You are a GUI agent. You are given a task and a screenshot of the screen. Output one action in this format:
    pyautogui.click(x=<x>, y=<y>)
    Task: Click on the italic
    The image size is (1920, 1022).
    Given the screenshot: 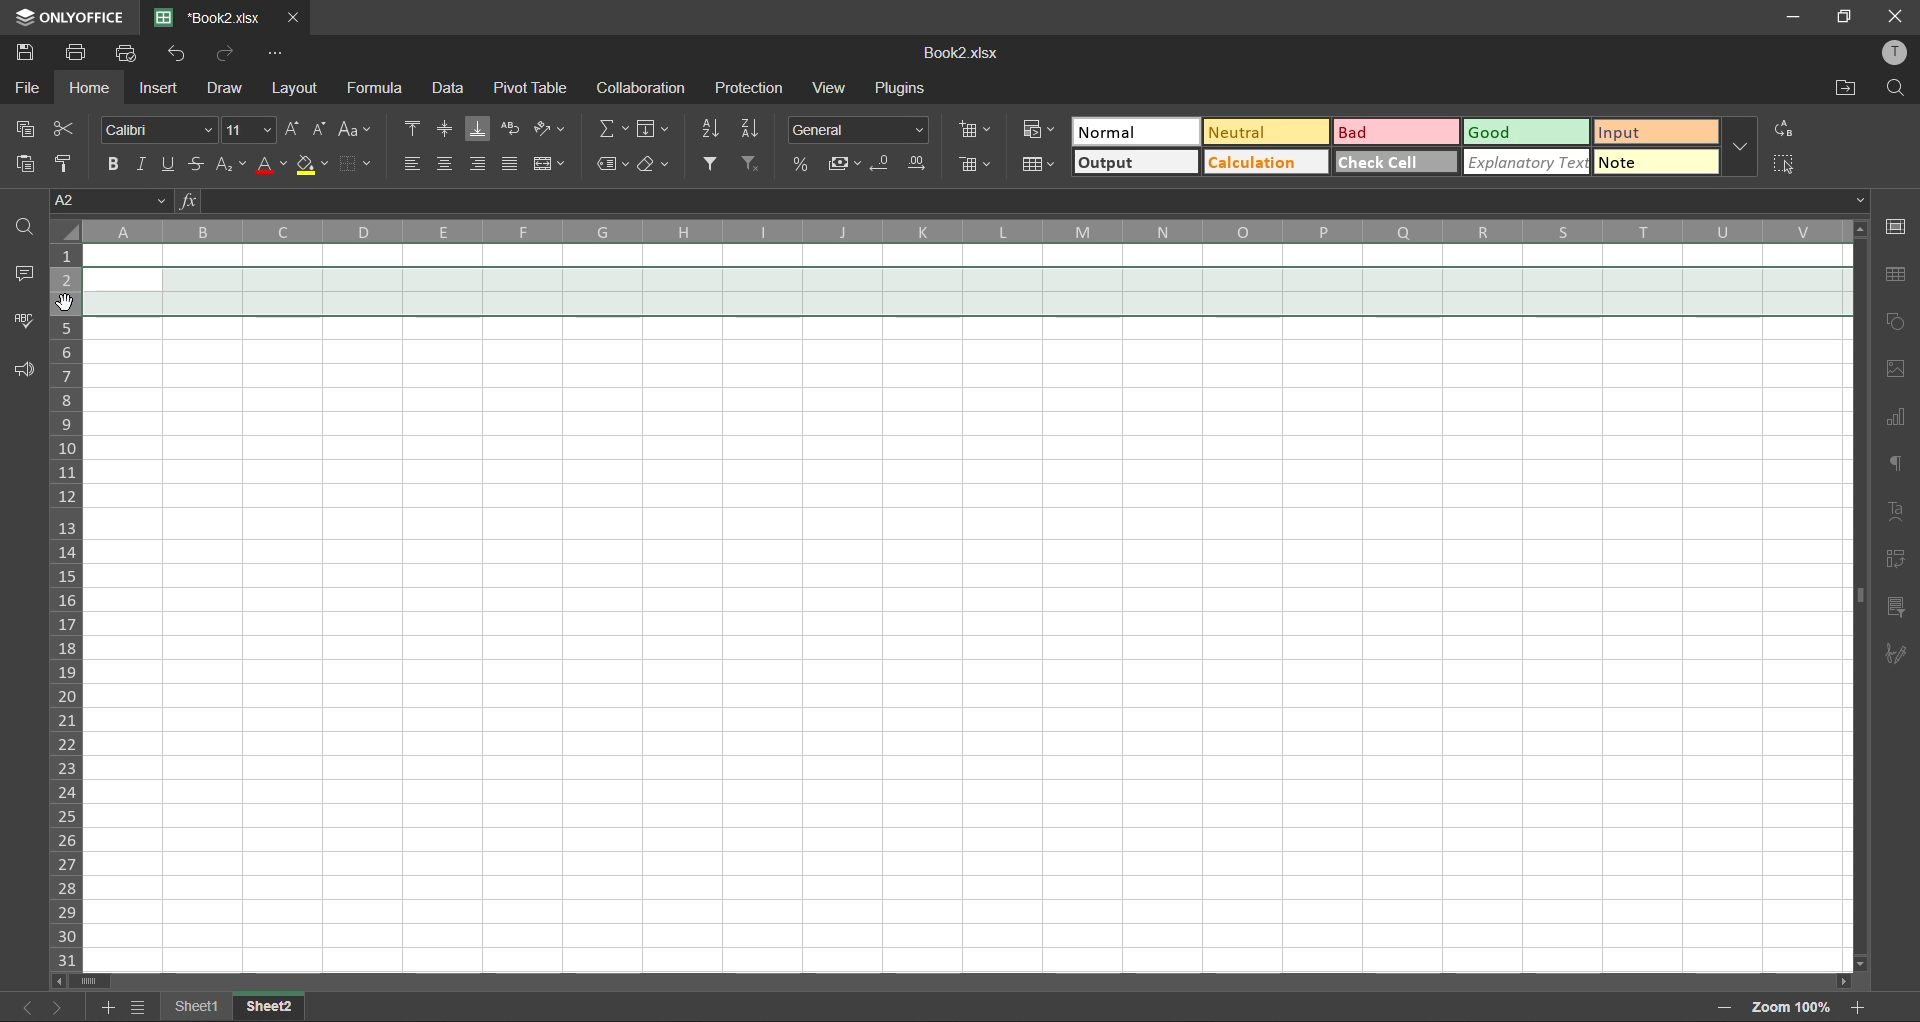 What is the action you would take?
    pyautogui.click(x=142, y=161)
    